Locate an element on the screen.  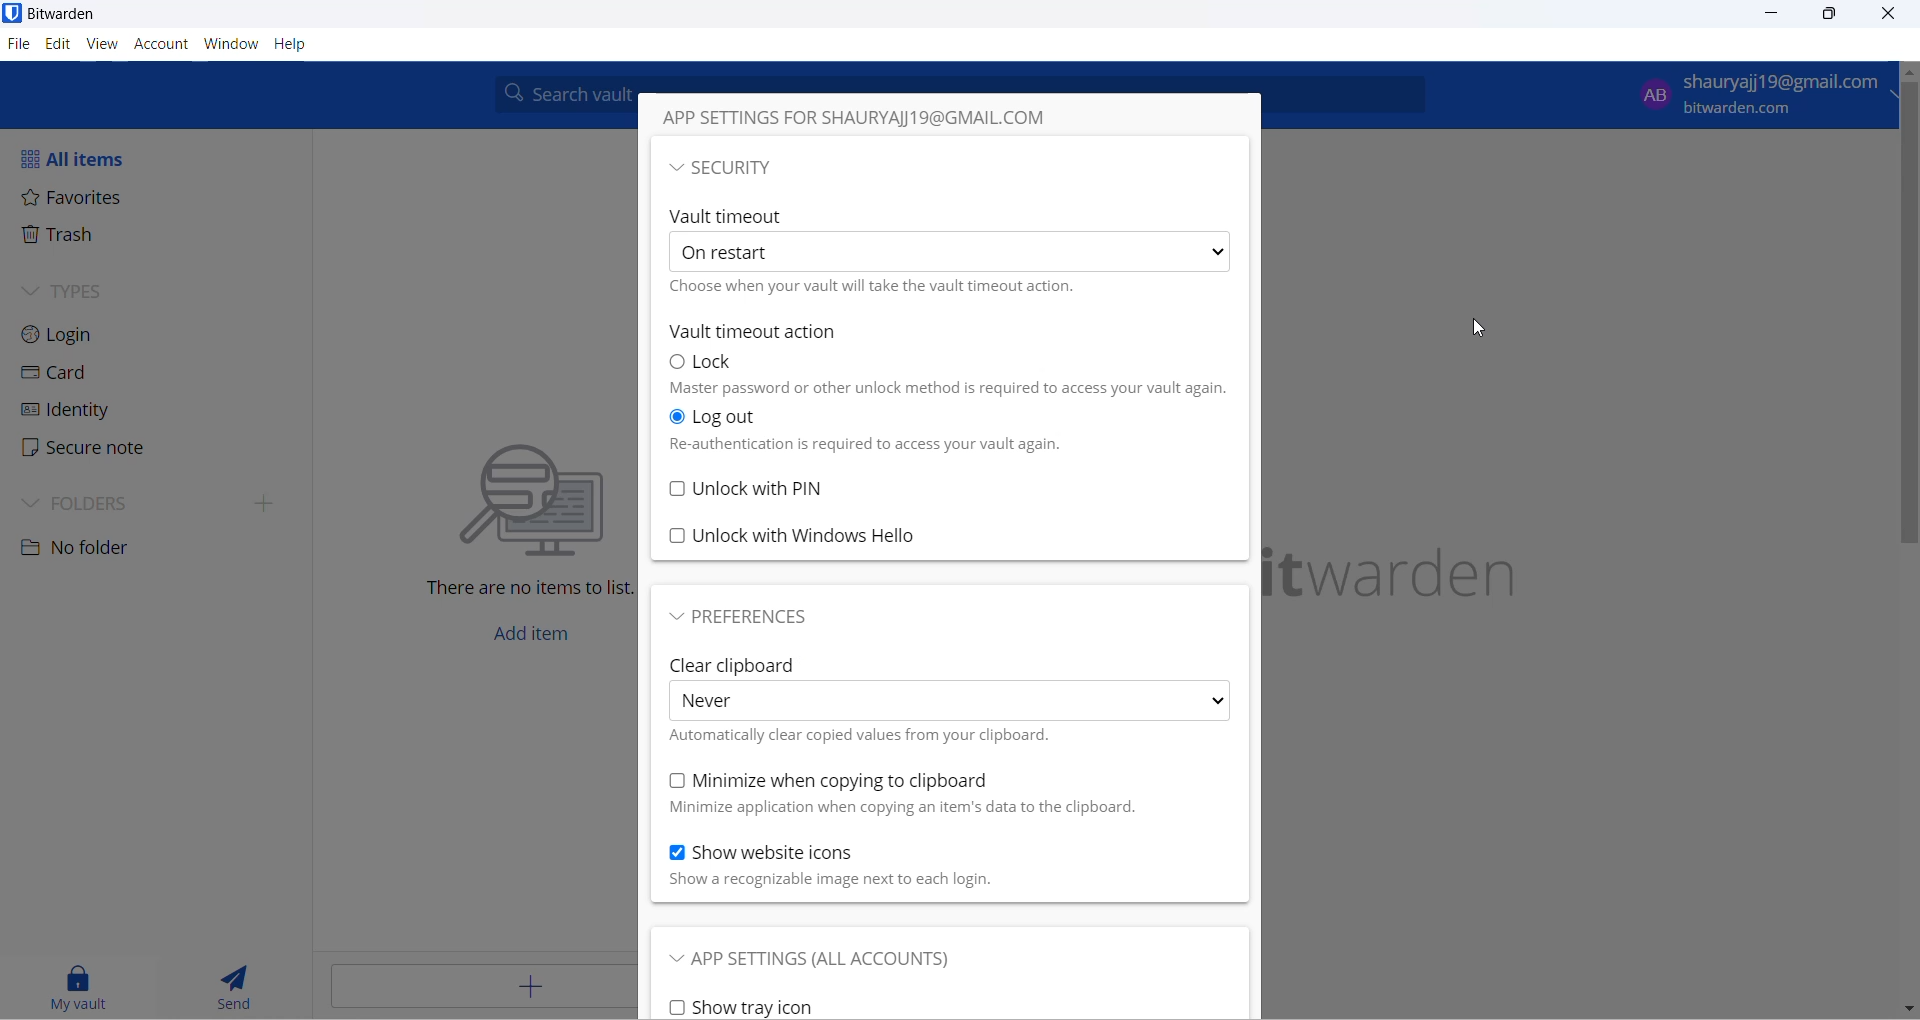
login email is located at coordinates (1751, 95).